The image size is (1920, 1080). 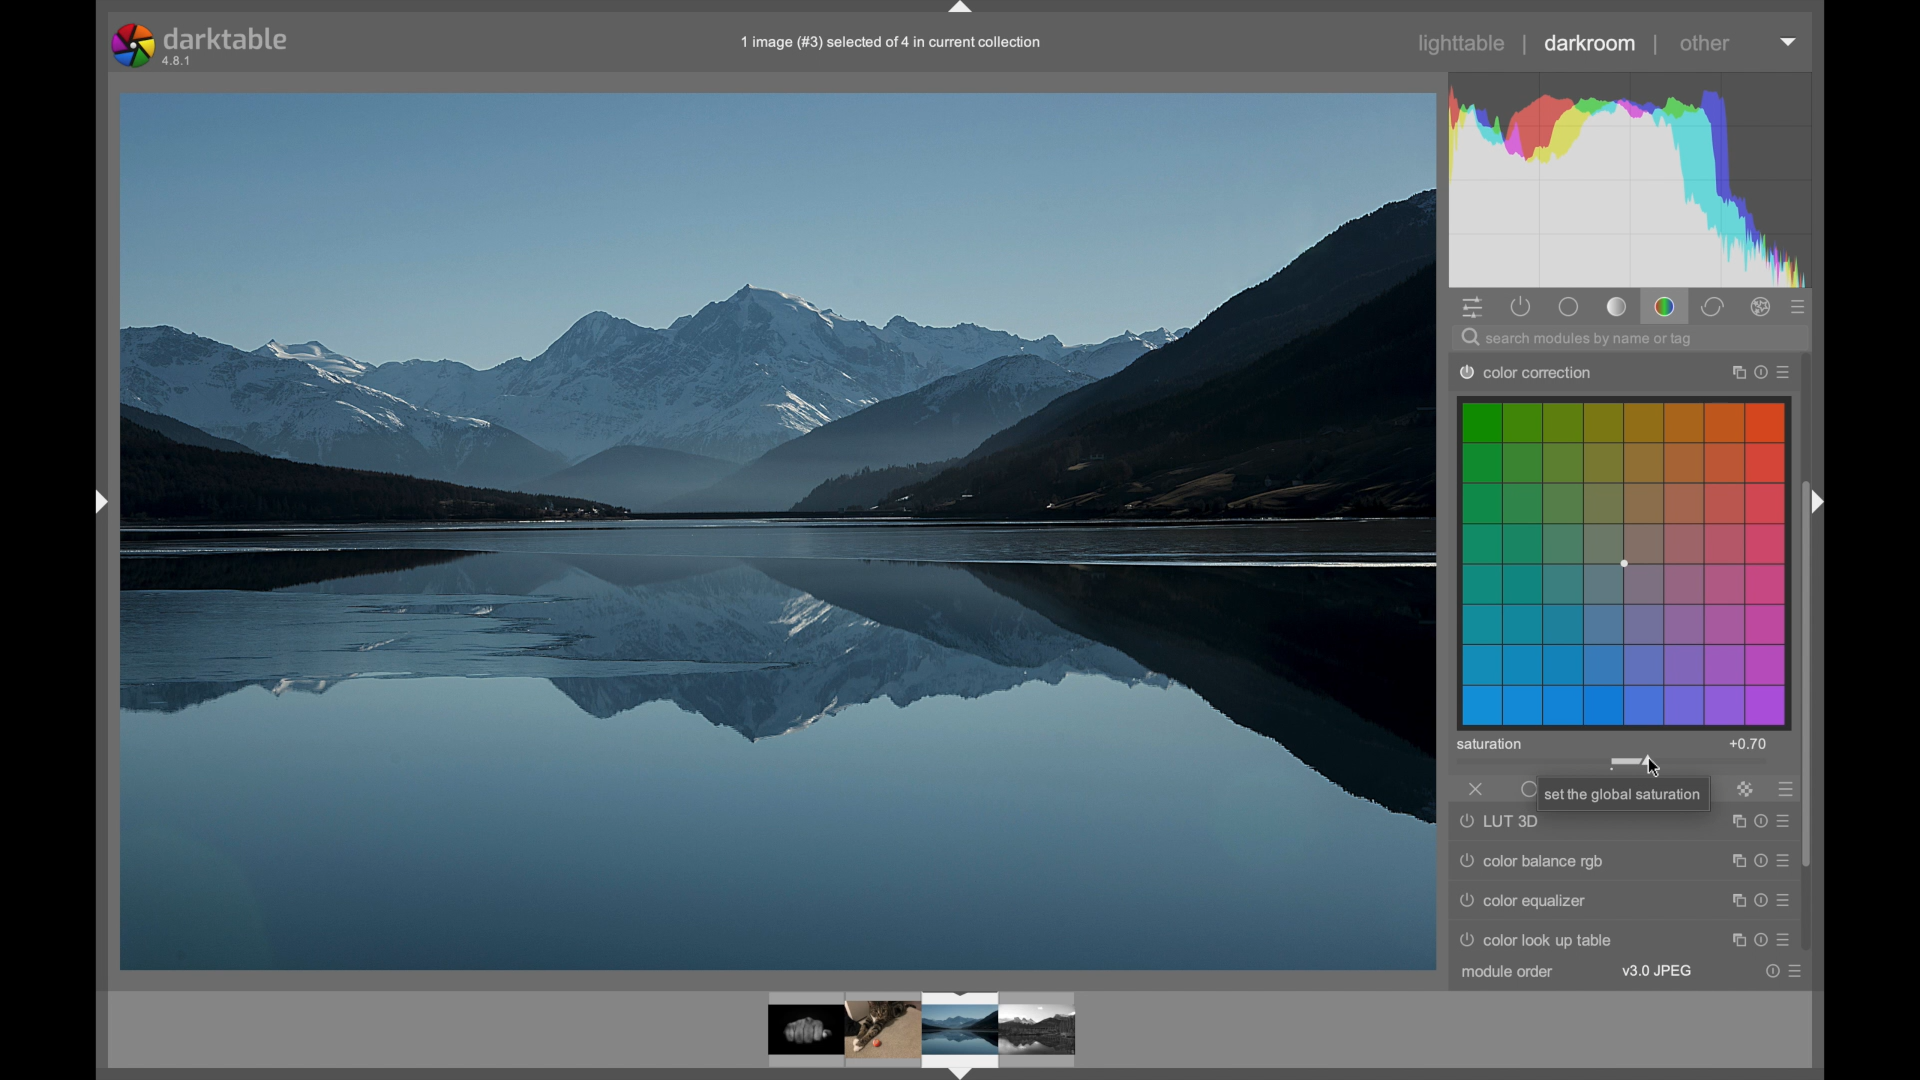 What do you see at coordinates (773, 531) in the screenshot?
I see `photo preview ` at bounding box center [773, 531].